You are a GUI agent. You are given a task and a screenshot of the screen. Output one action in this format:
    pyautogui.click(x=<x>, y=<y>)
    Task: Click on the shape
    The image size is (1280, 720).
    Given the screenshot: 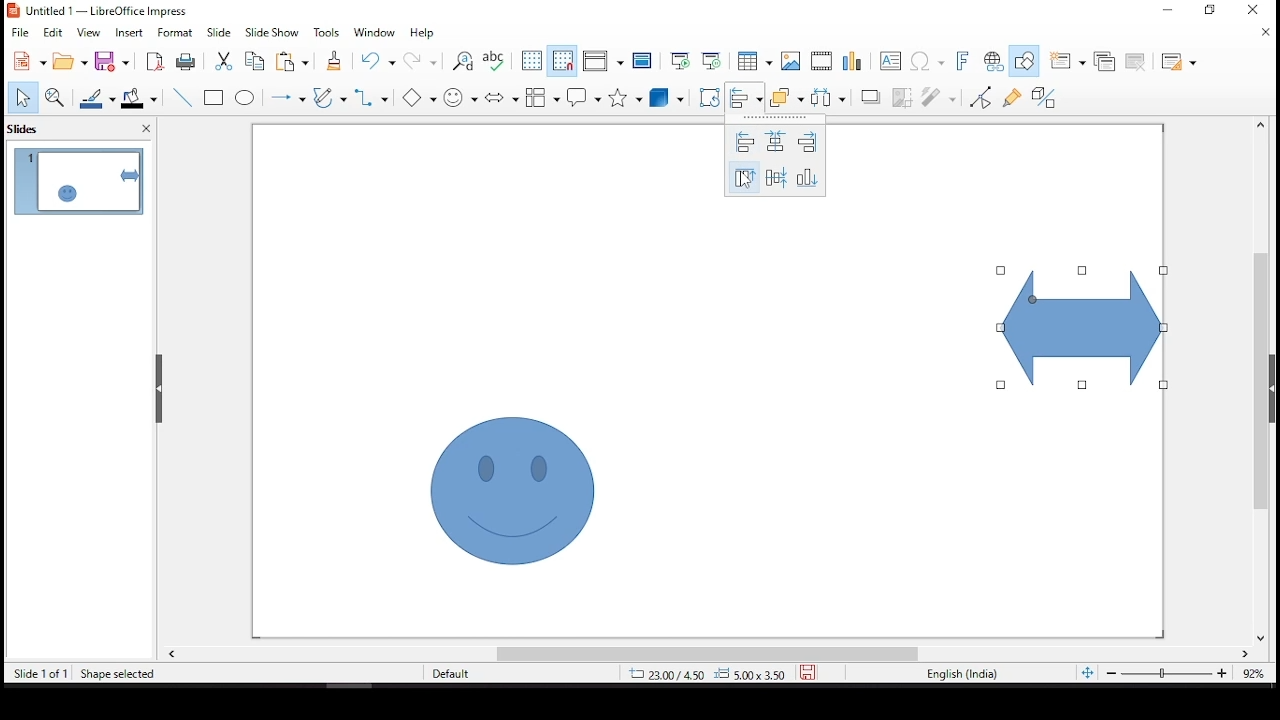 What is the action you would take?
    pyautogui.click(x=1083, y=328)
    